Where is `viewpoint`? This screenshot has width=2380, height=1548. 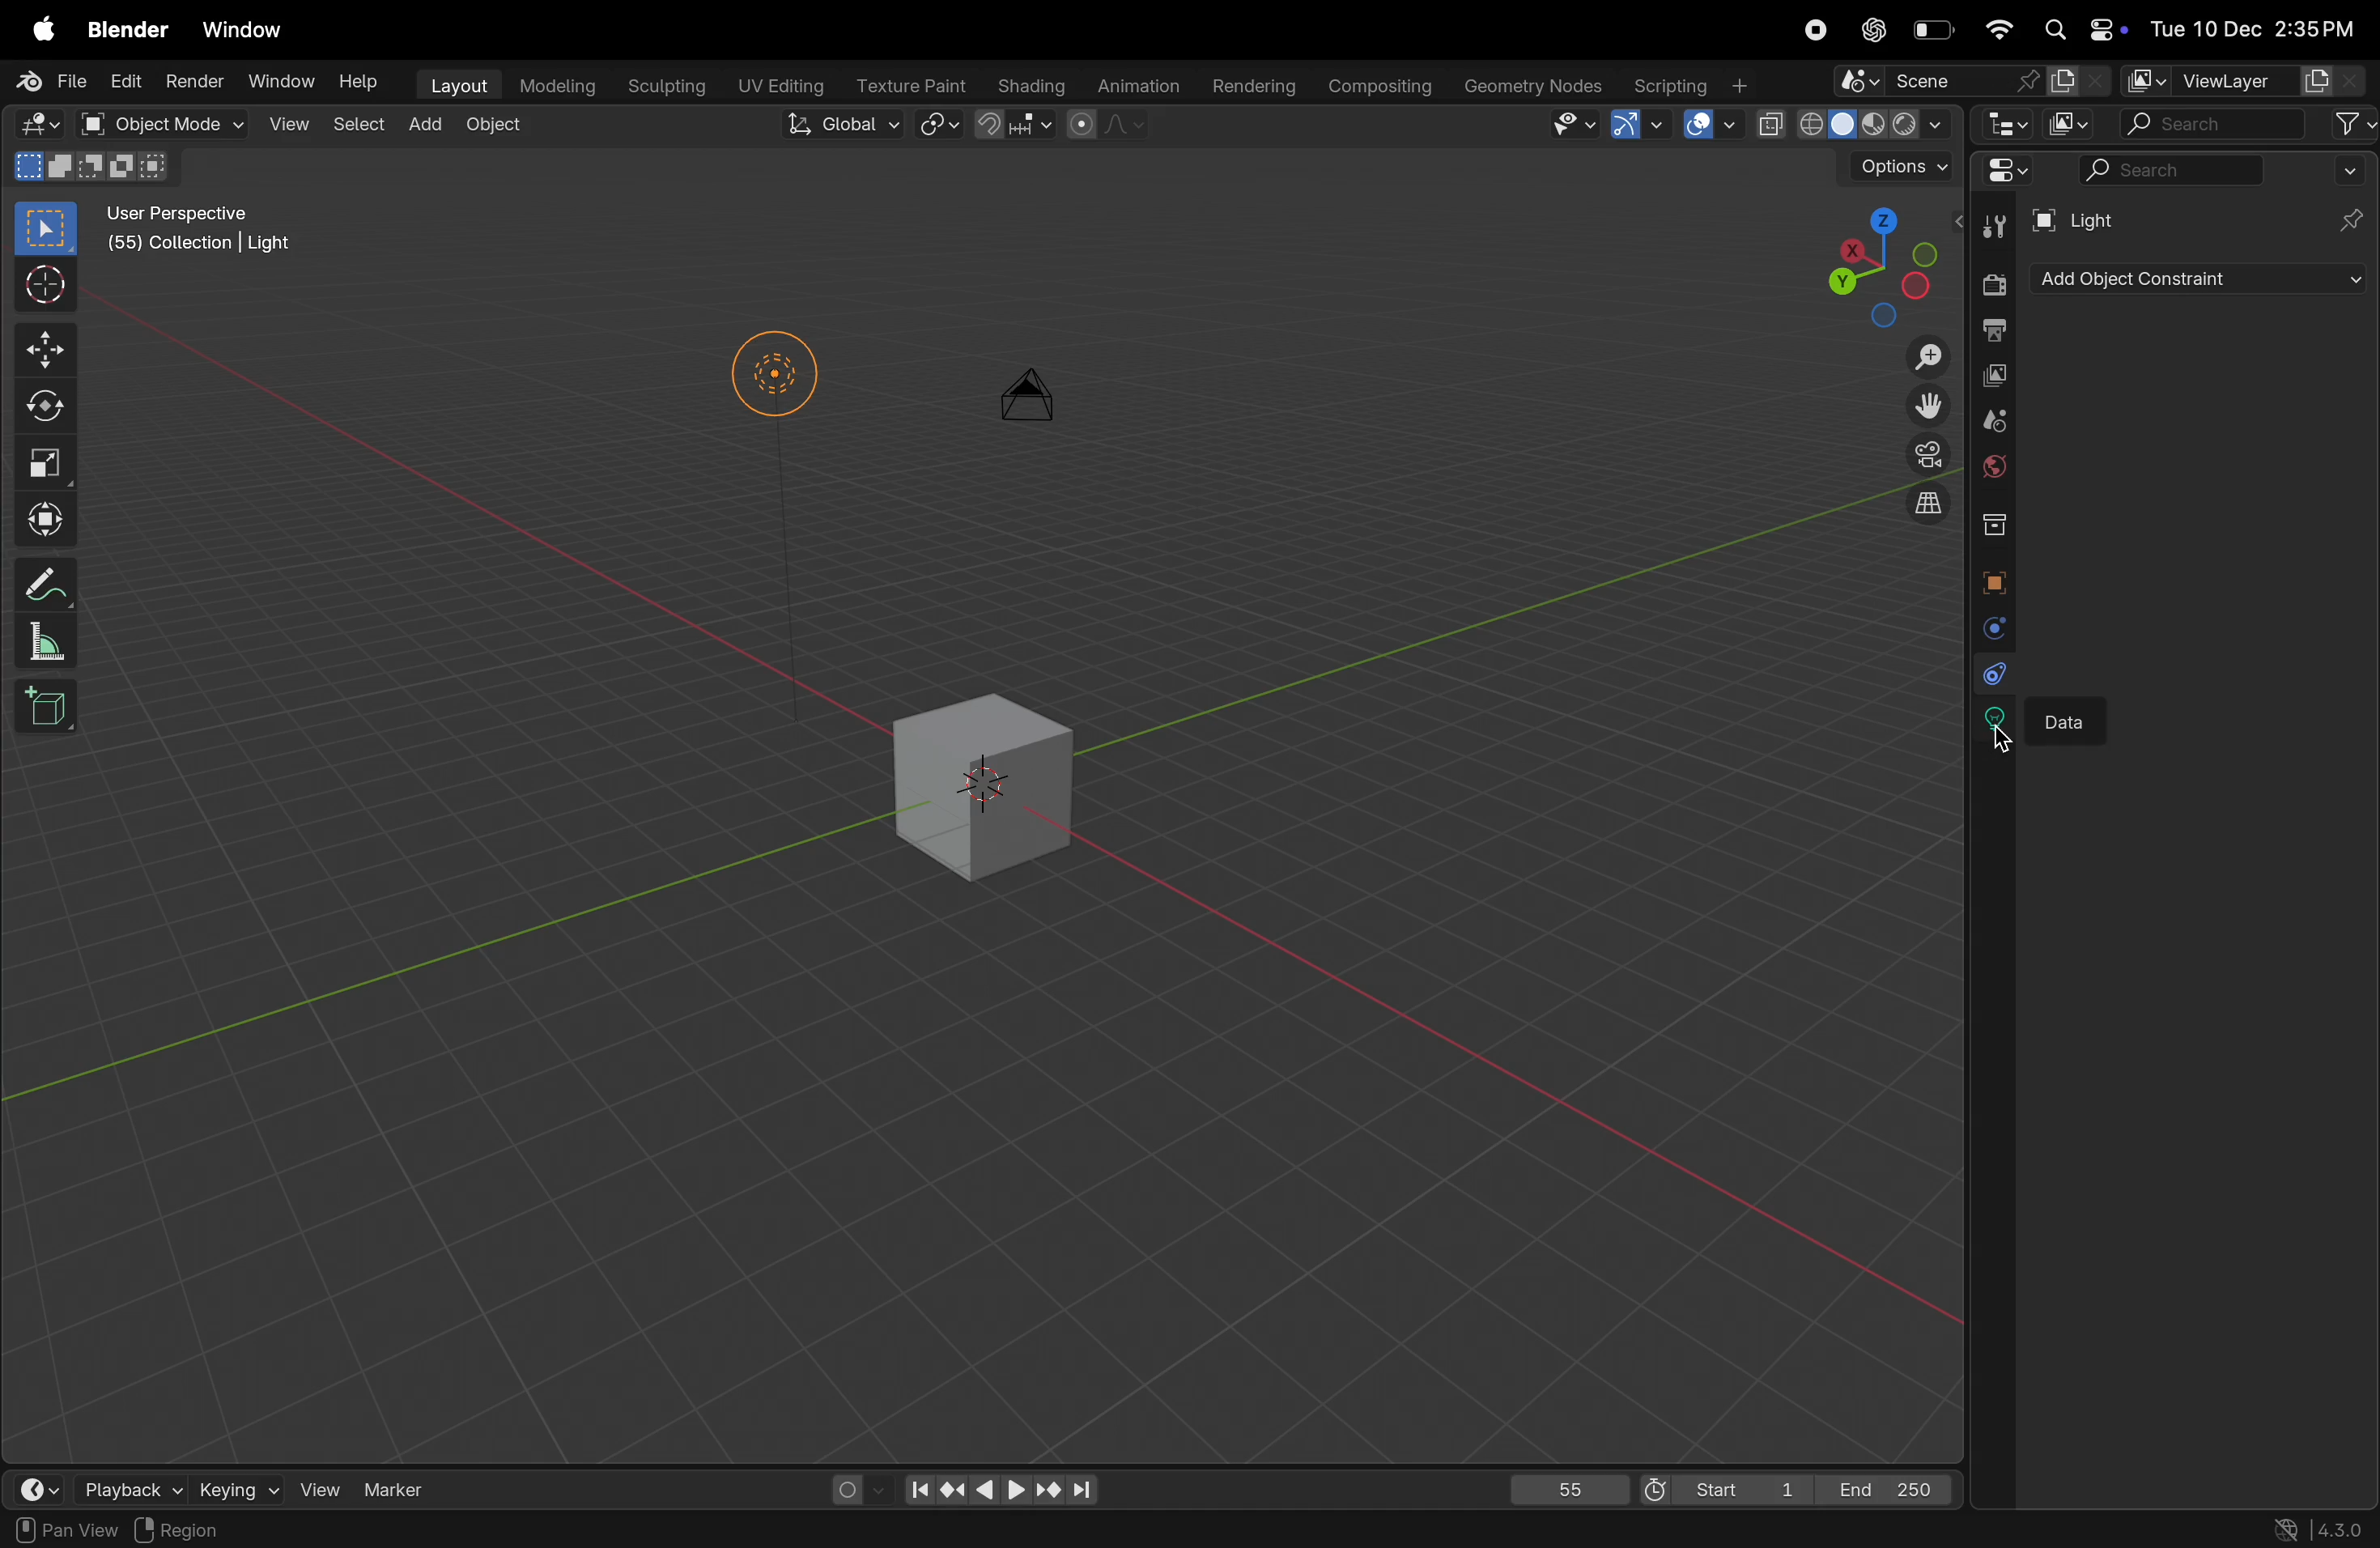
viewpoint is located at coordinates (1864, 263).